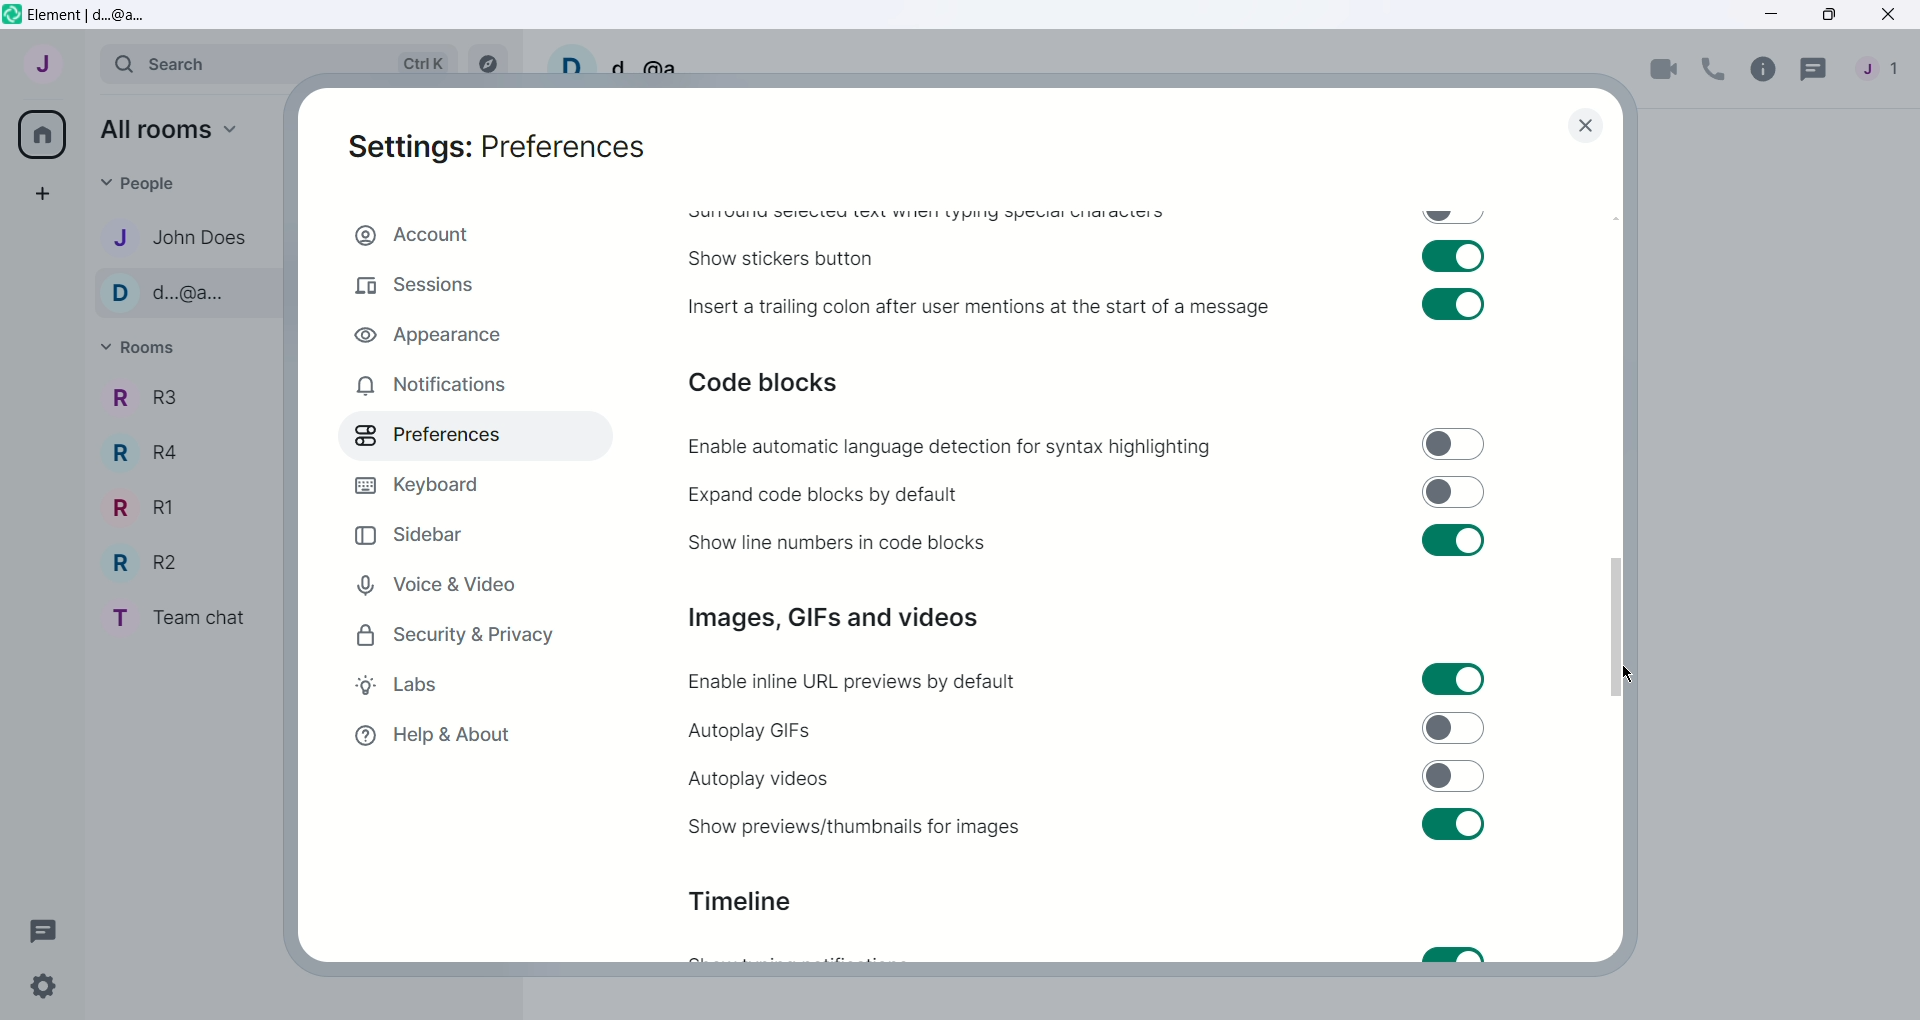 This screenshot has width=1920, height=1020. I want to click on Account , so click(475, 236).